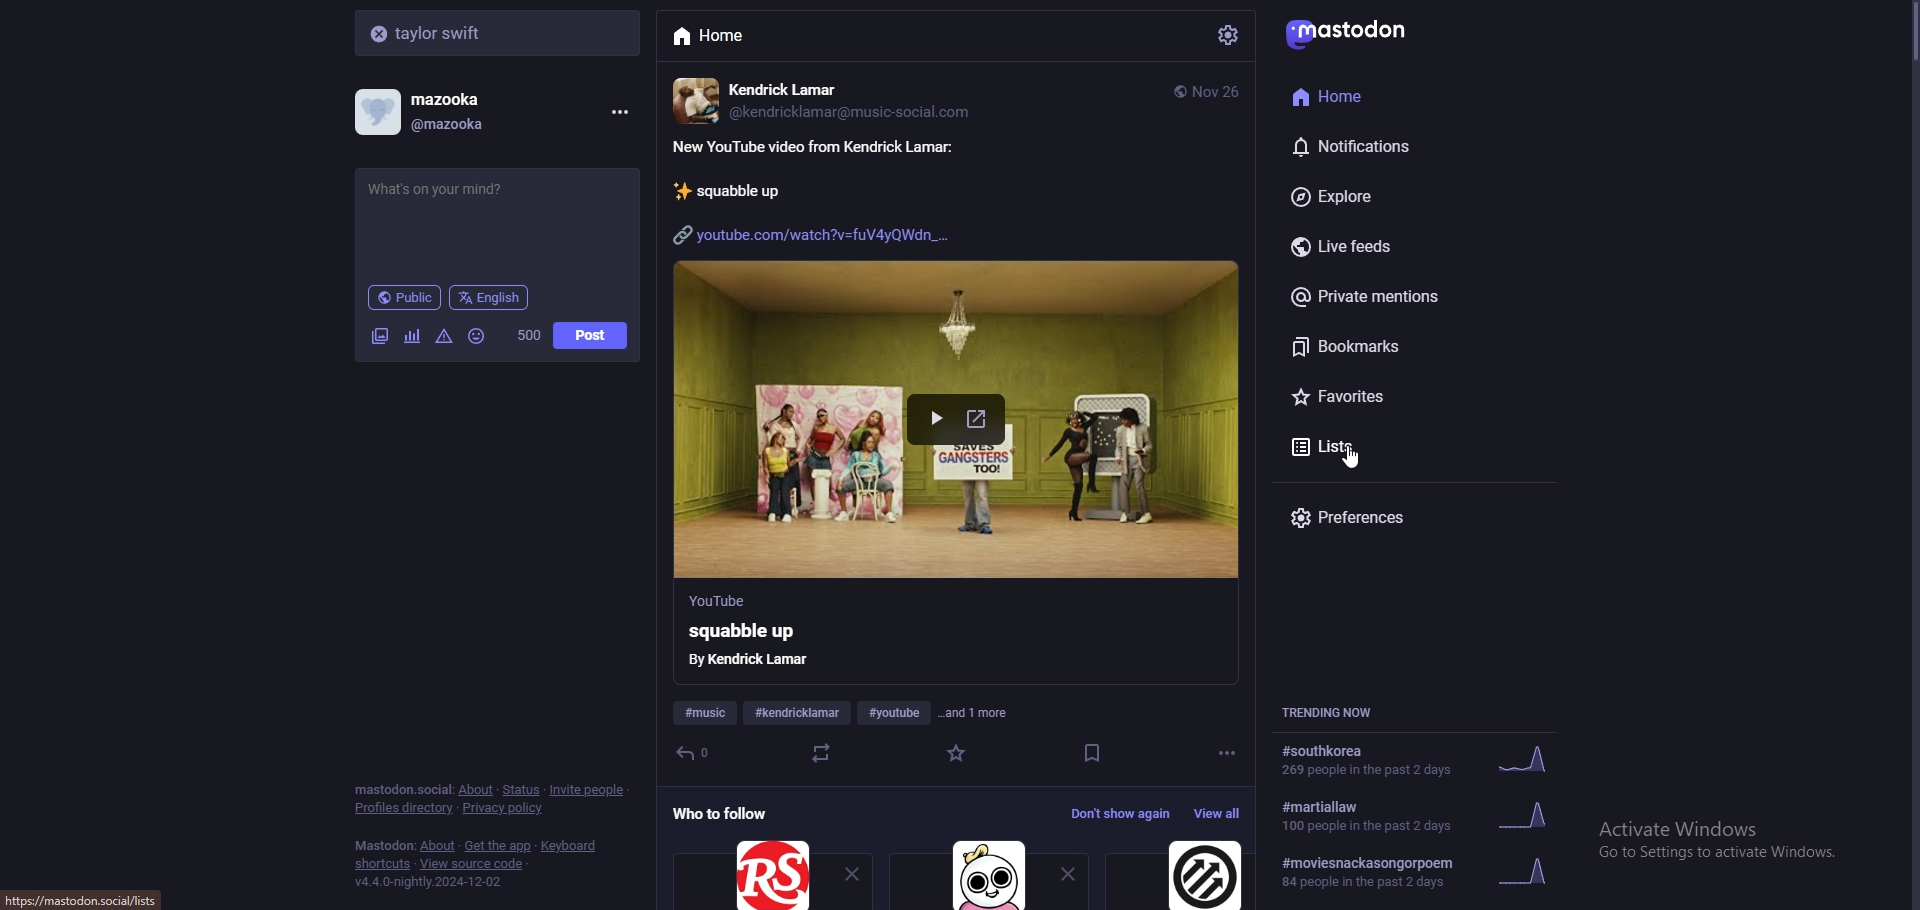  Describe the element at coordinates (571, 846) in the screenshot. I see `keyboard` at that location.